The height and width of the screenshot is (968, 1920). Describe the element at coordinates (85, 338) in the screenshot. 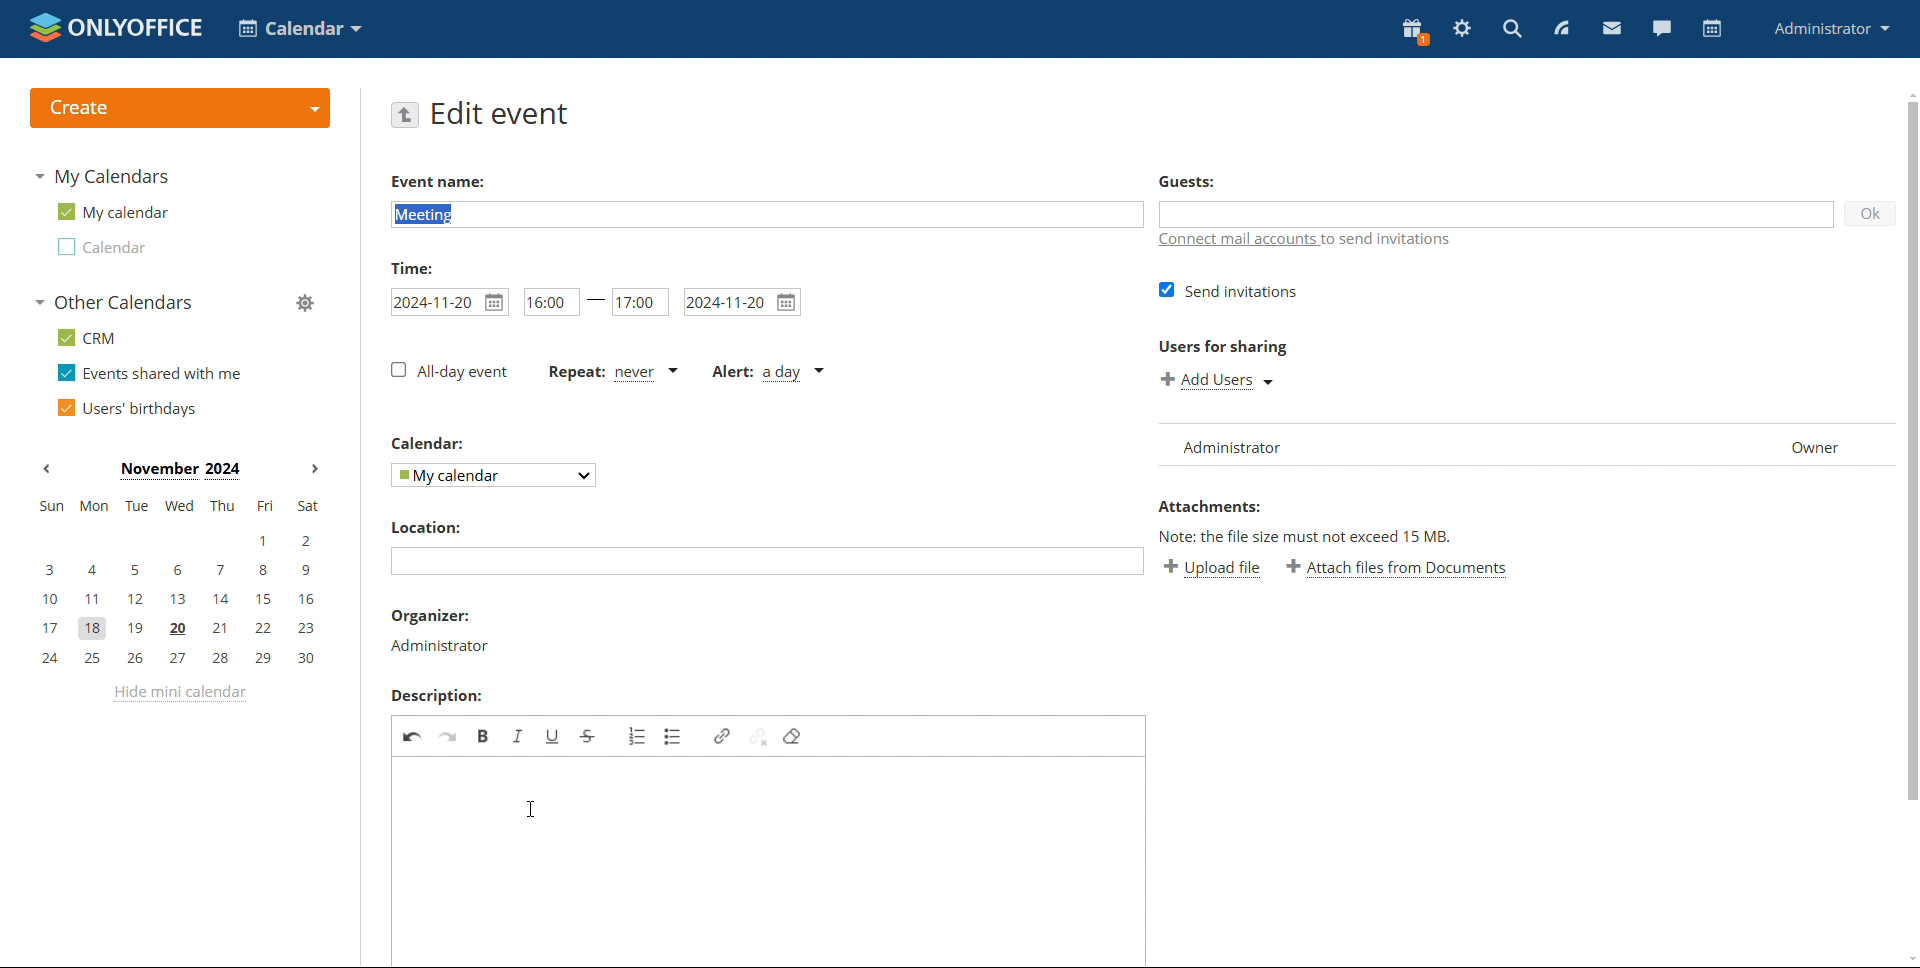

I see `crm` at that location.